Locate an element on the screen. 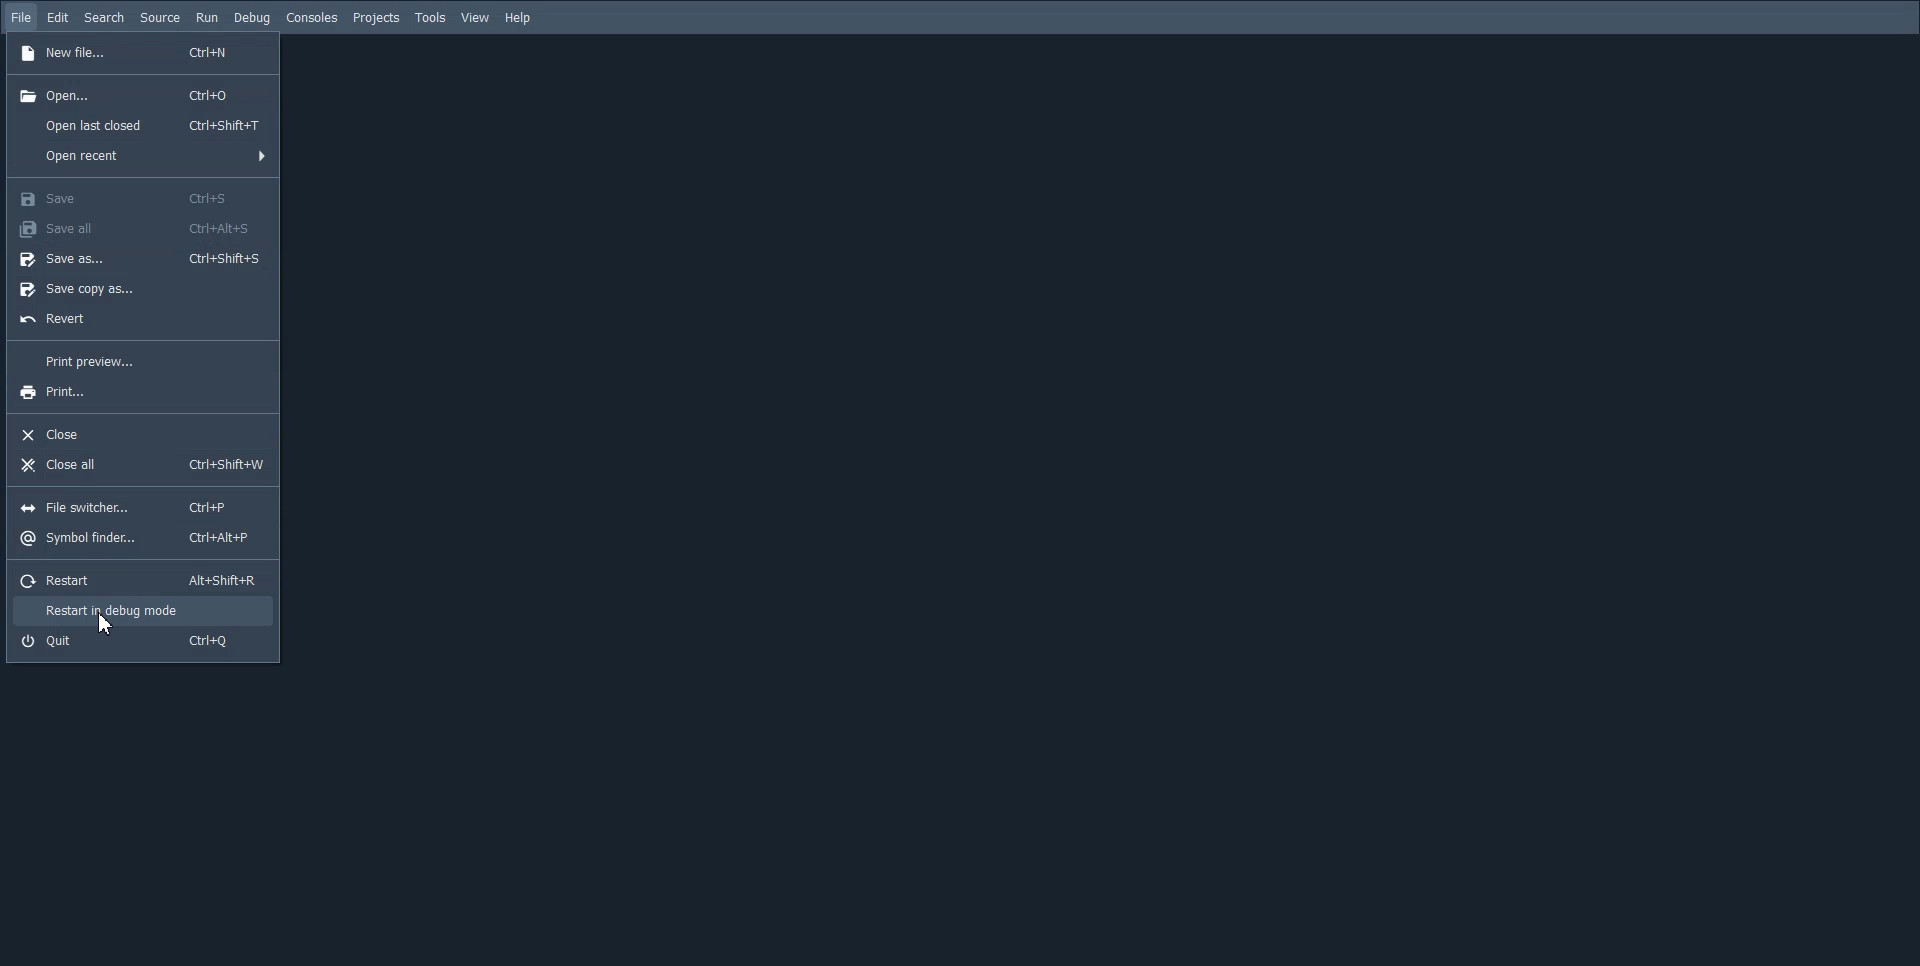  Save all is located at coordinates (140, 228).